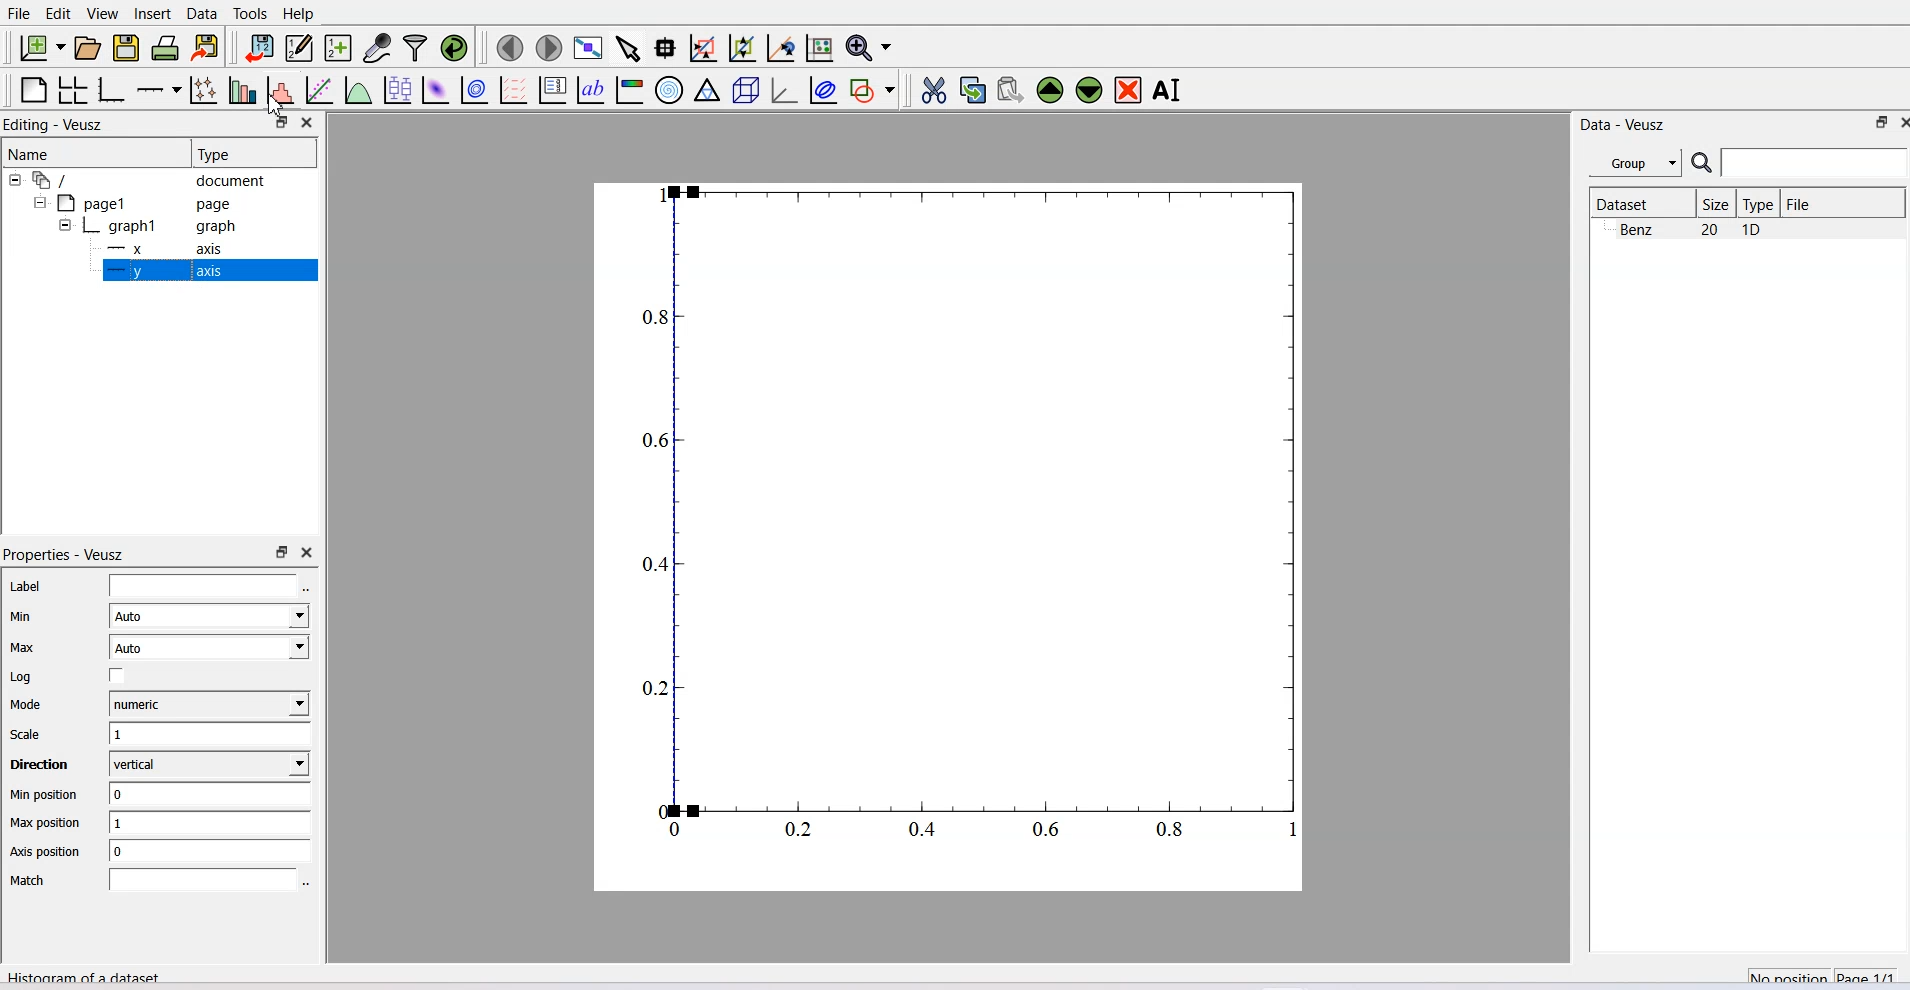  What do you see at coordinates (158, 90) in the screenshot?
I see `Add an axis to the Plot` at bounding box center [158, 90].